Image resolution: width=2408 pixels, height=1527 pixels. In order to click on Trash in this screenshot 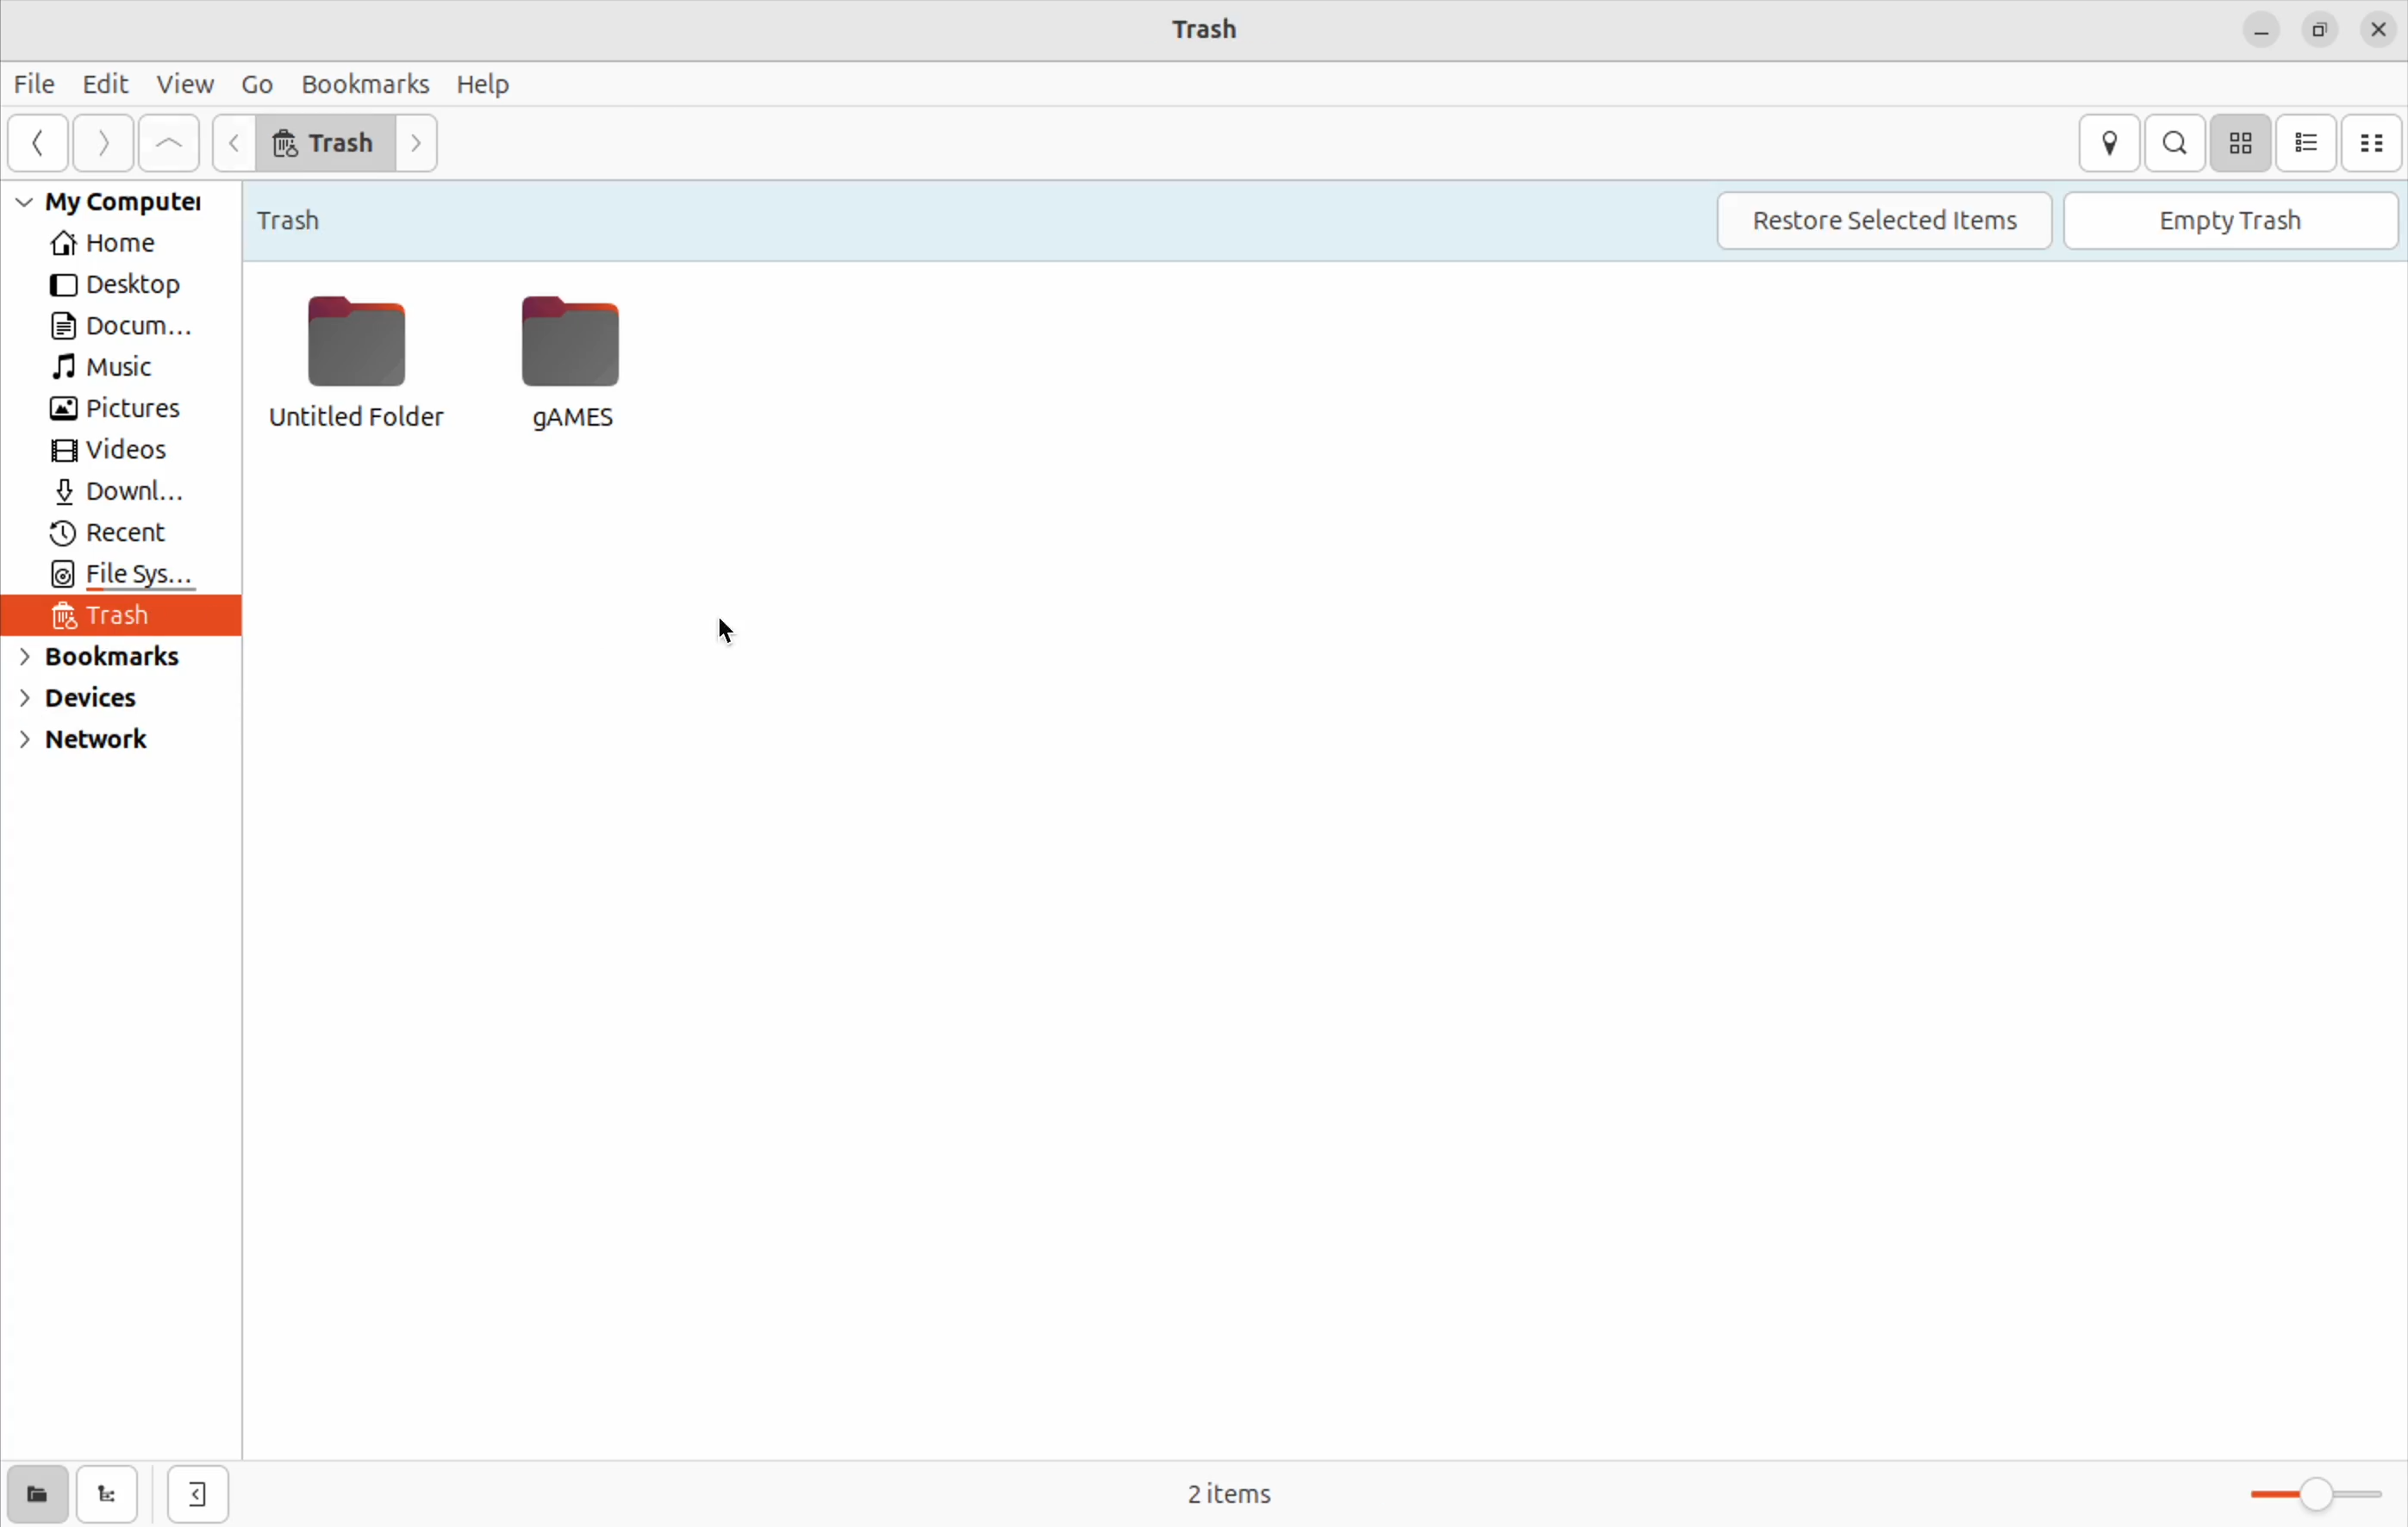, I will do `click(1198, 26)`.